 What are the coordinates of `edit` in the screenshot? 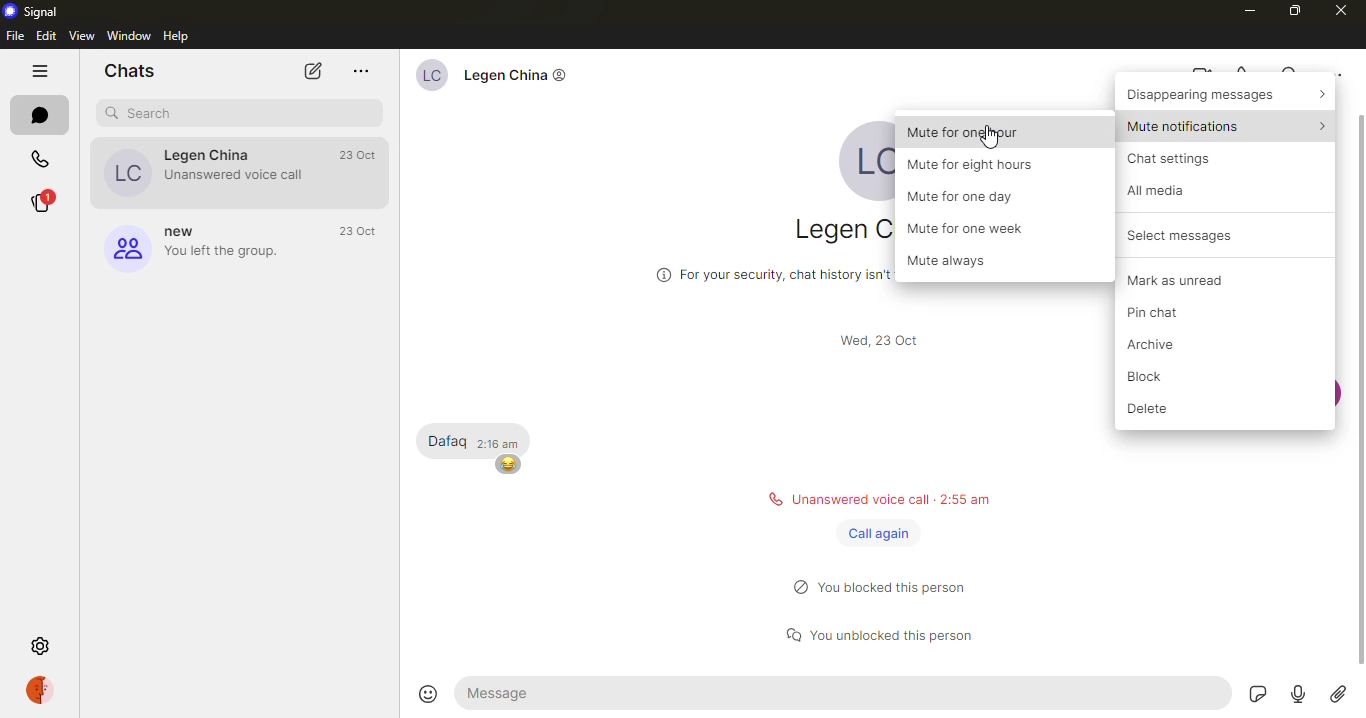 It's located at (46, 33).